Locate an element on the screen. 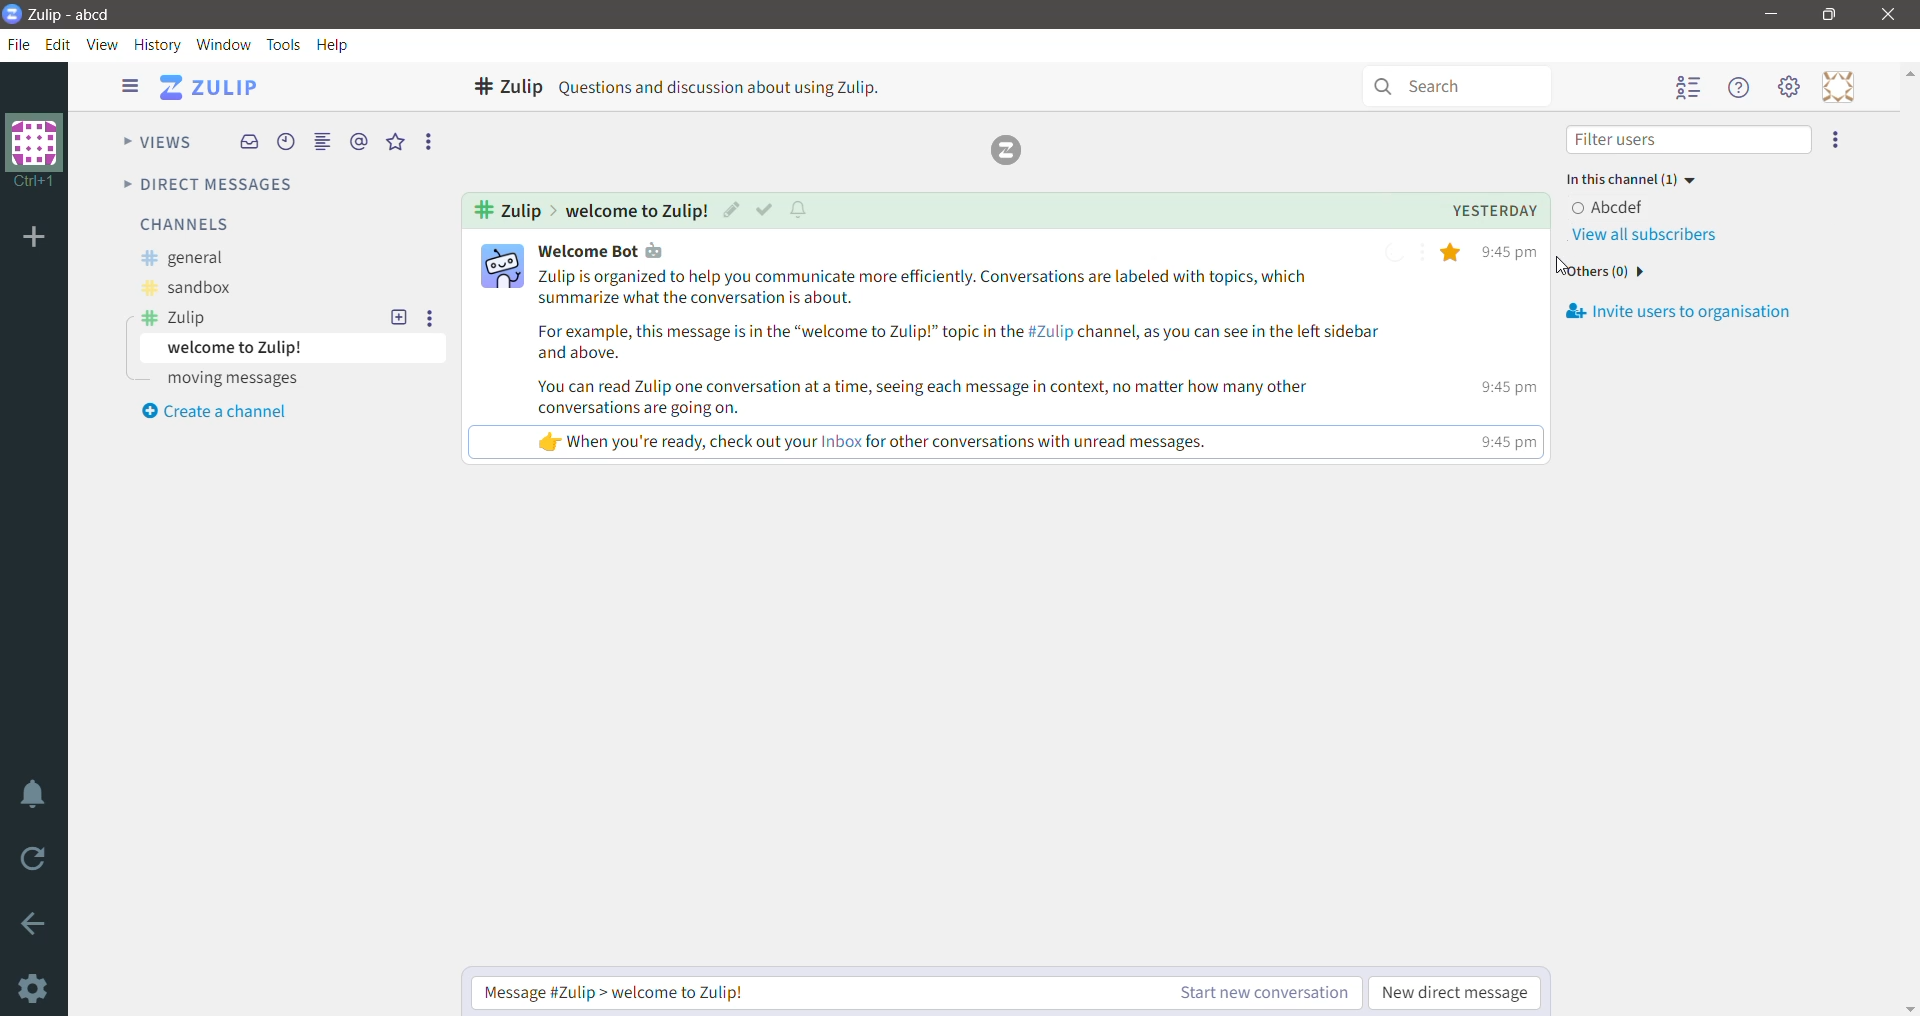  Help is located at coordinates (334, 46).